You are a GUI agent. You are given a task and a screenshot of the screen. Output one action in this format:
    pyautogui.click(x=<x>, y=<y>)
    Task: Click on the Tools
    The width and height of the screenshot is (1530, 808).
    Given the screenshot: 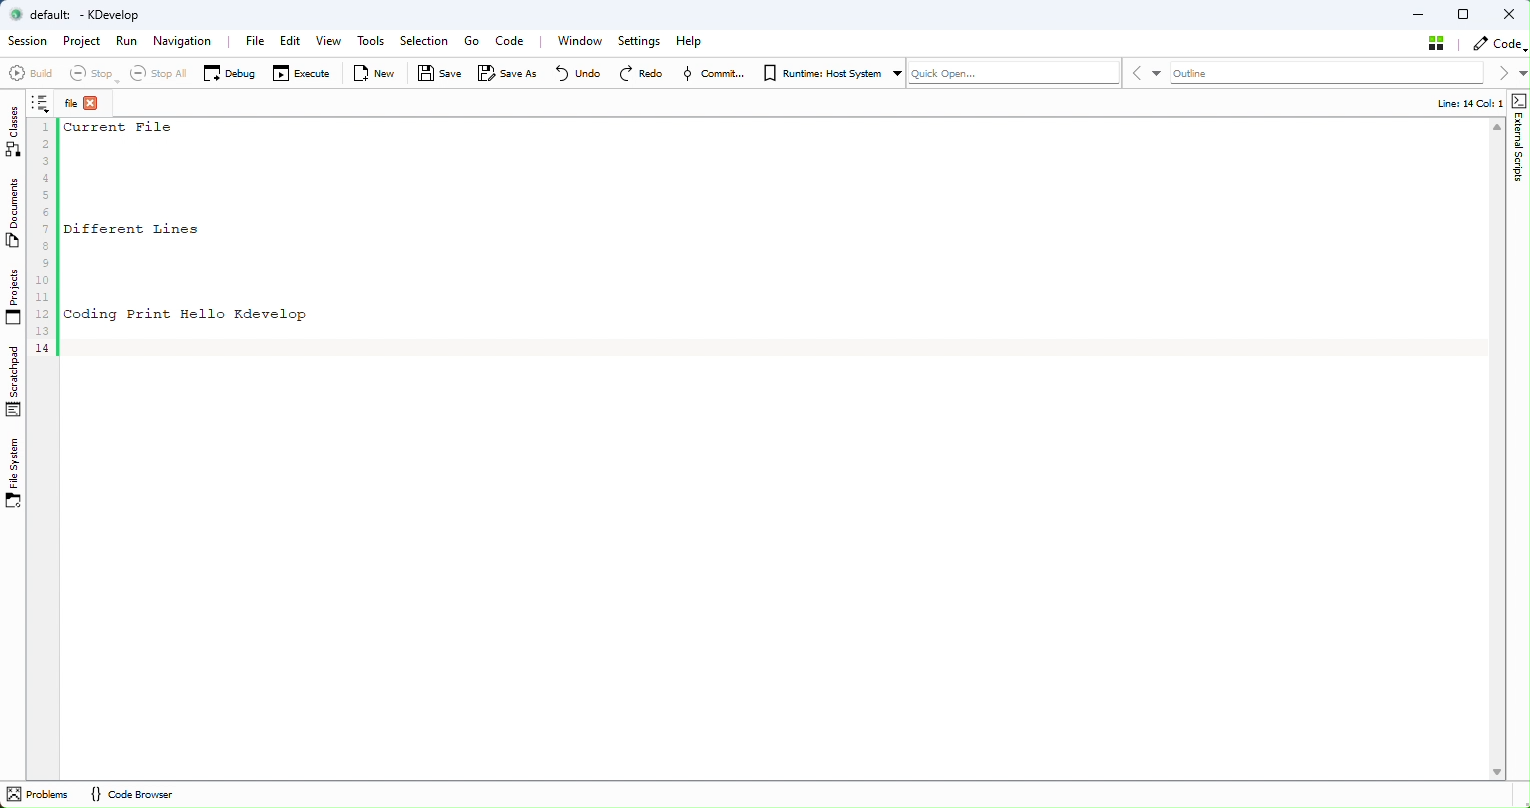 What is the action you would take?
    pyautogui.click(x=375, y=43)
    